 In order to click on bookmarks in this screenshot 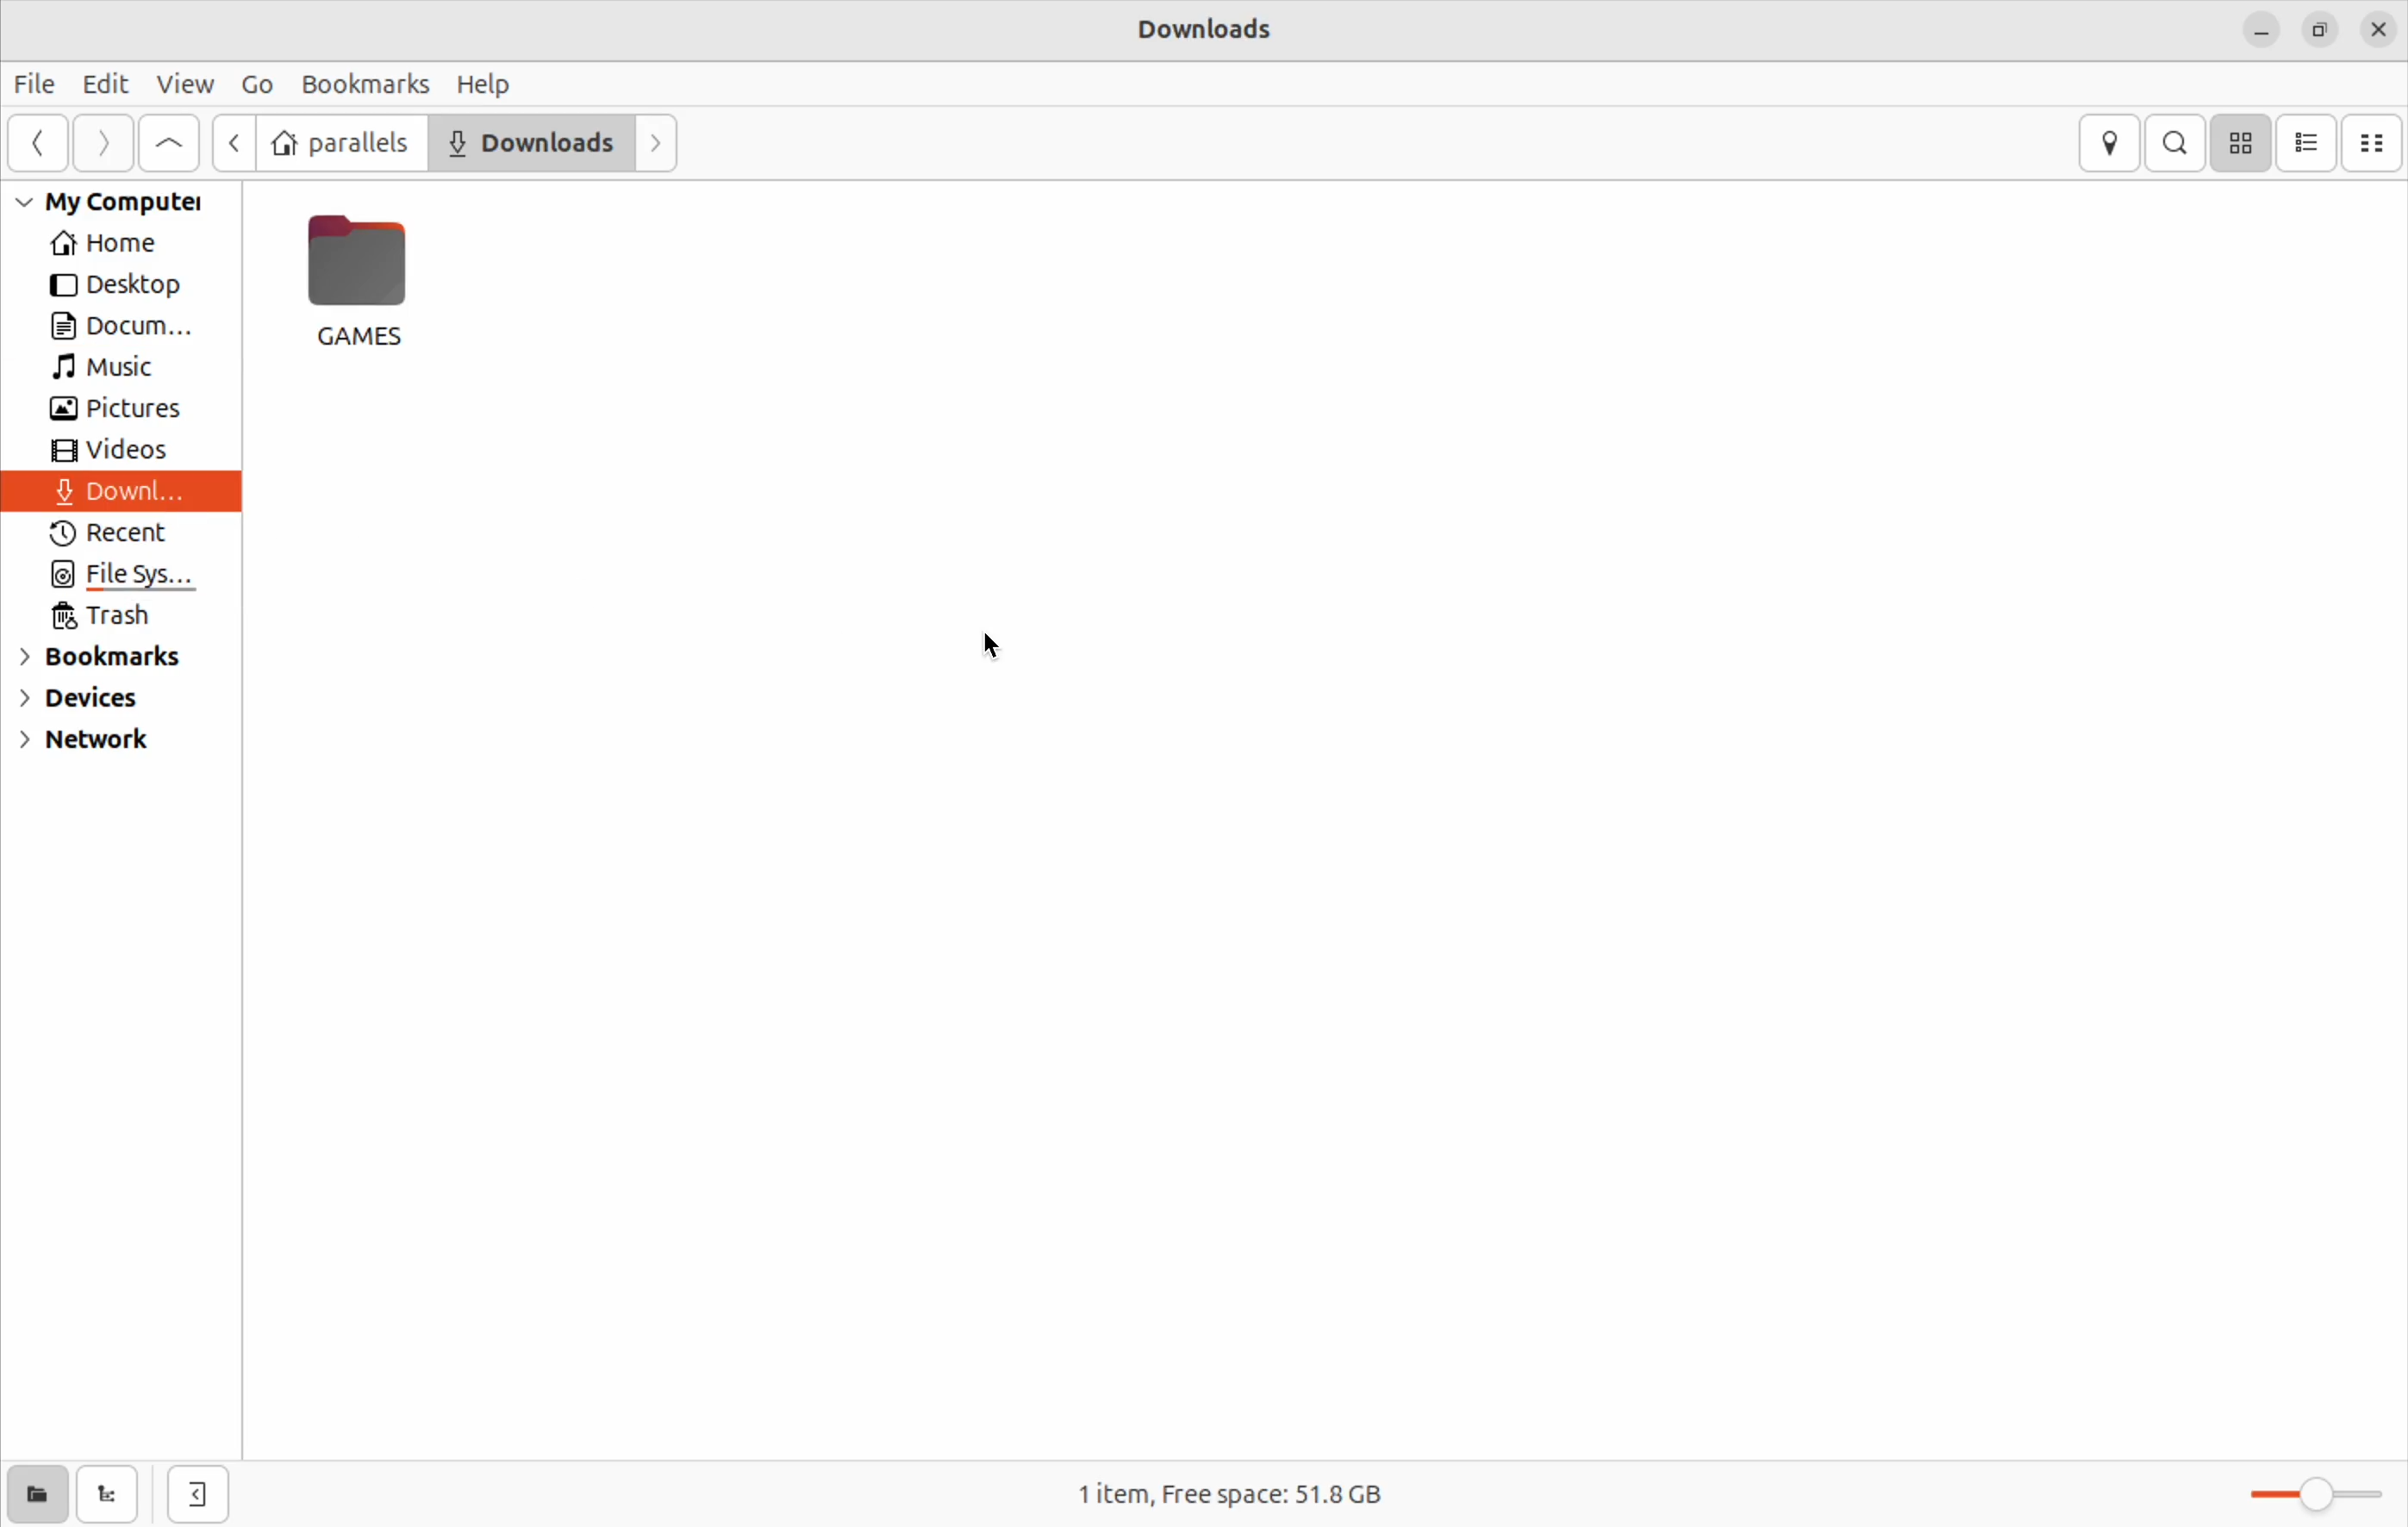, I will do `click(366, 80)`.